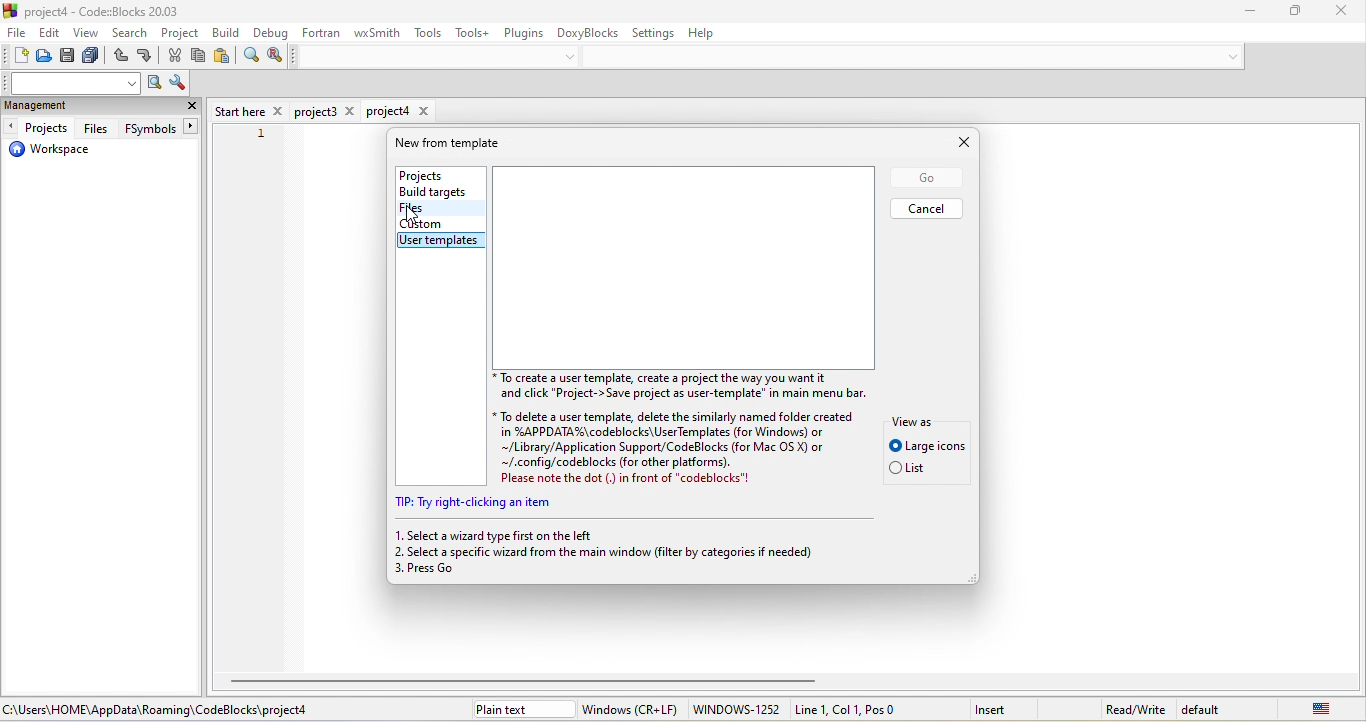 The height and width of the screenshot is (722, 1366). I want to click on fsymbols, so click(158, 129).